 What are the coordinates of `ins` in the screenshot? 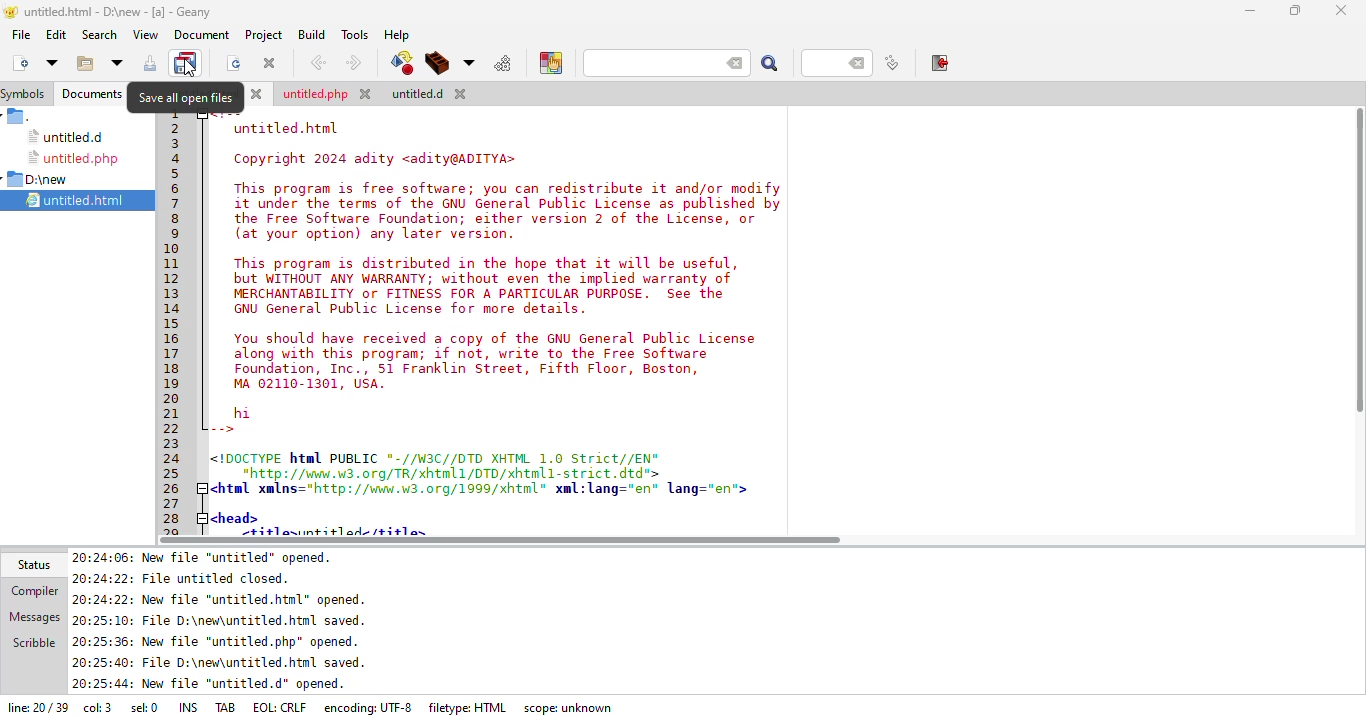 It's located at (190, 708).